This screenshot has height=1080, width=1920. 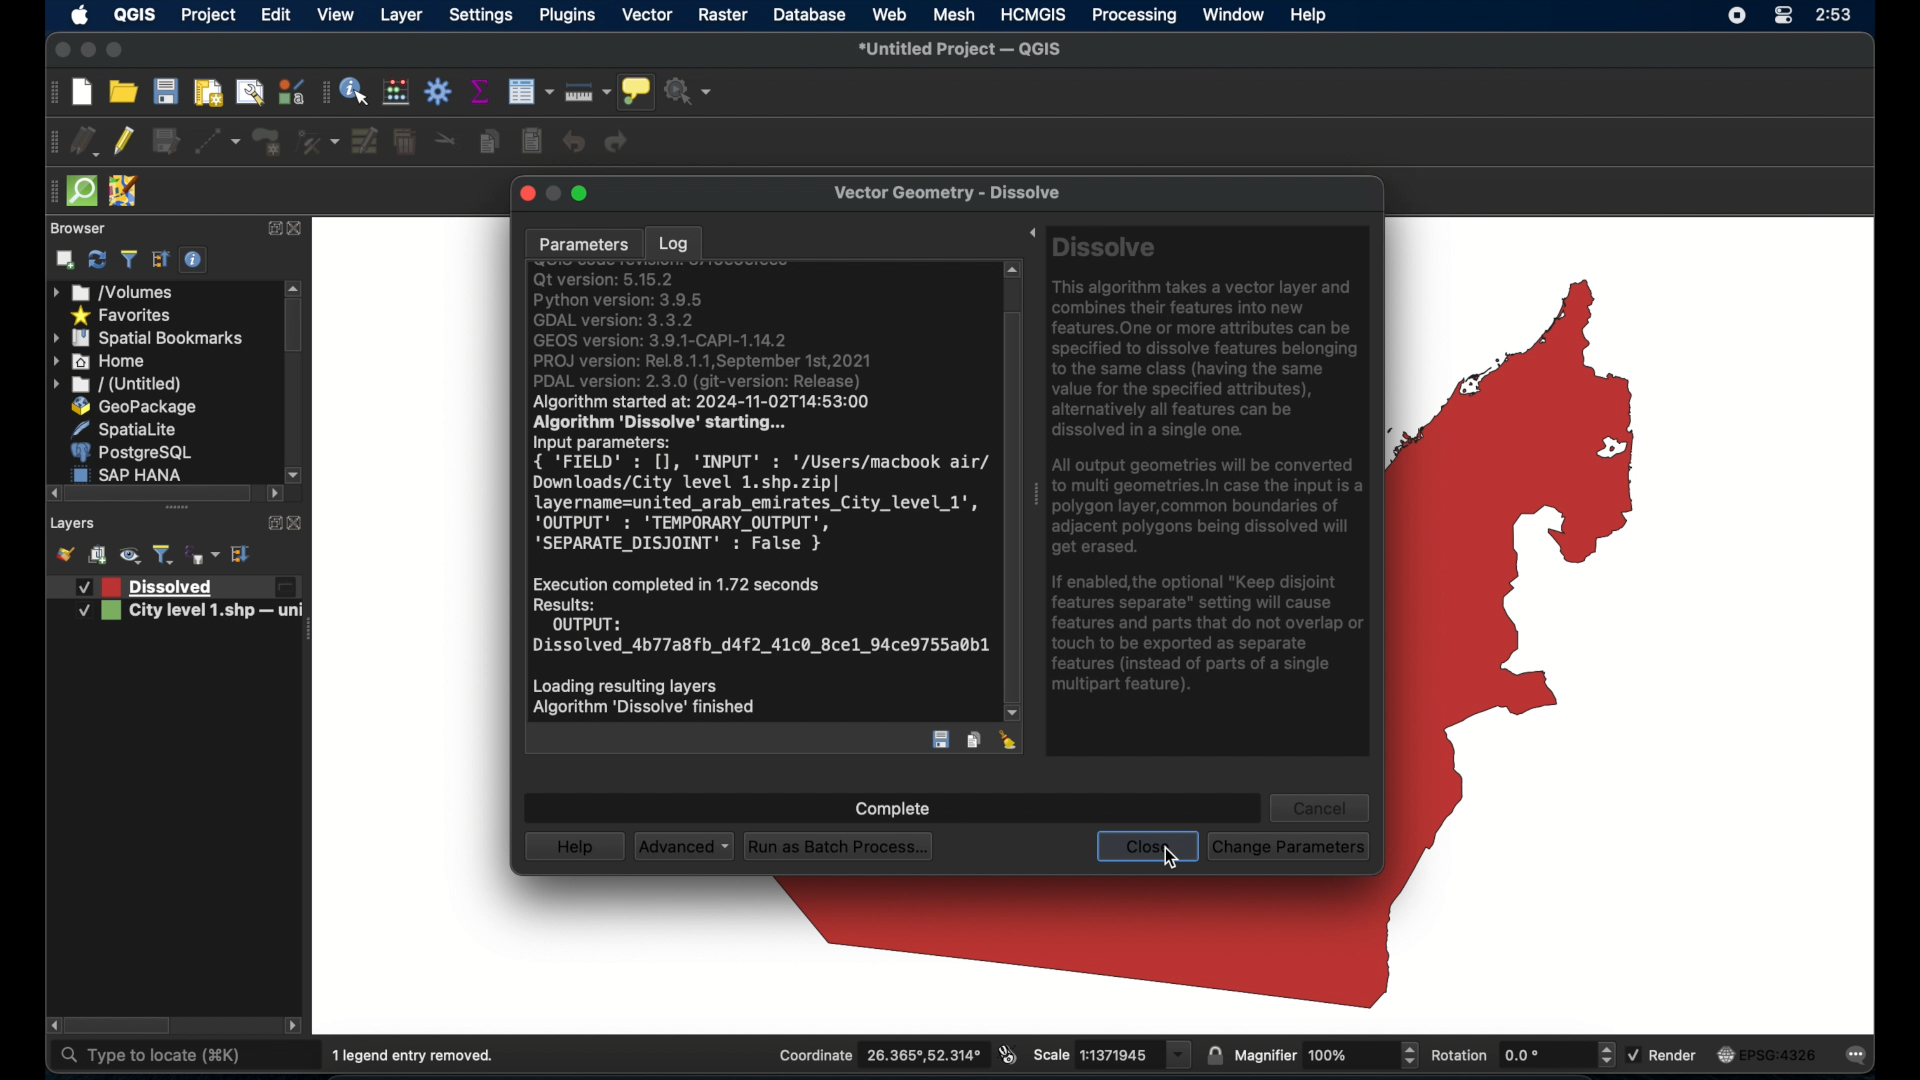 I want to click on drag handle, so click(x=312, y=628).